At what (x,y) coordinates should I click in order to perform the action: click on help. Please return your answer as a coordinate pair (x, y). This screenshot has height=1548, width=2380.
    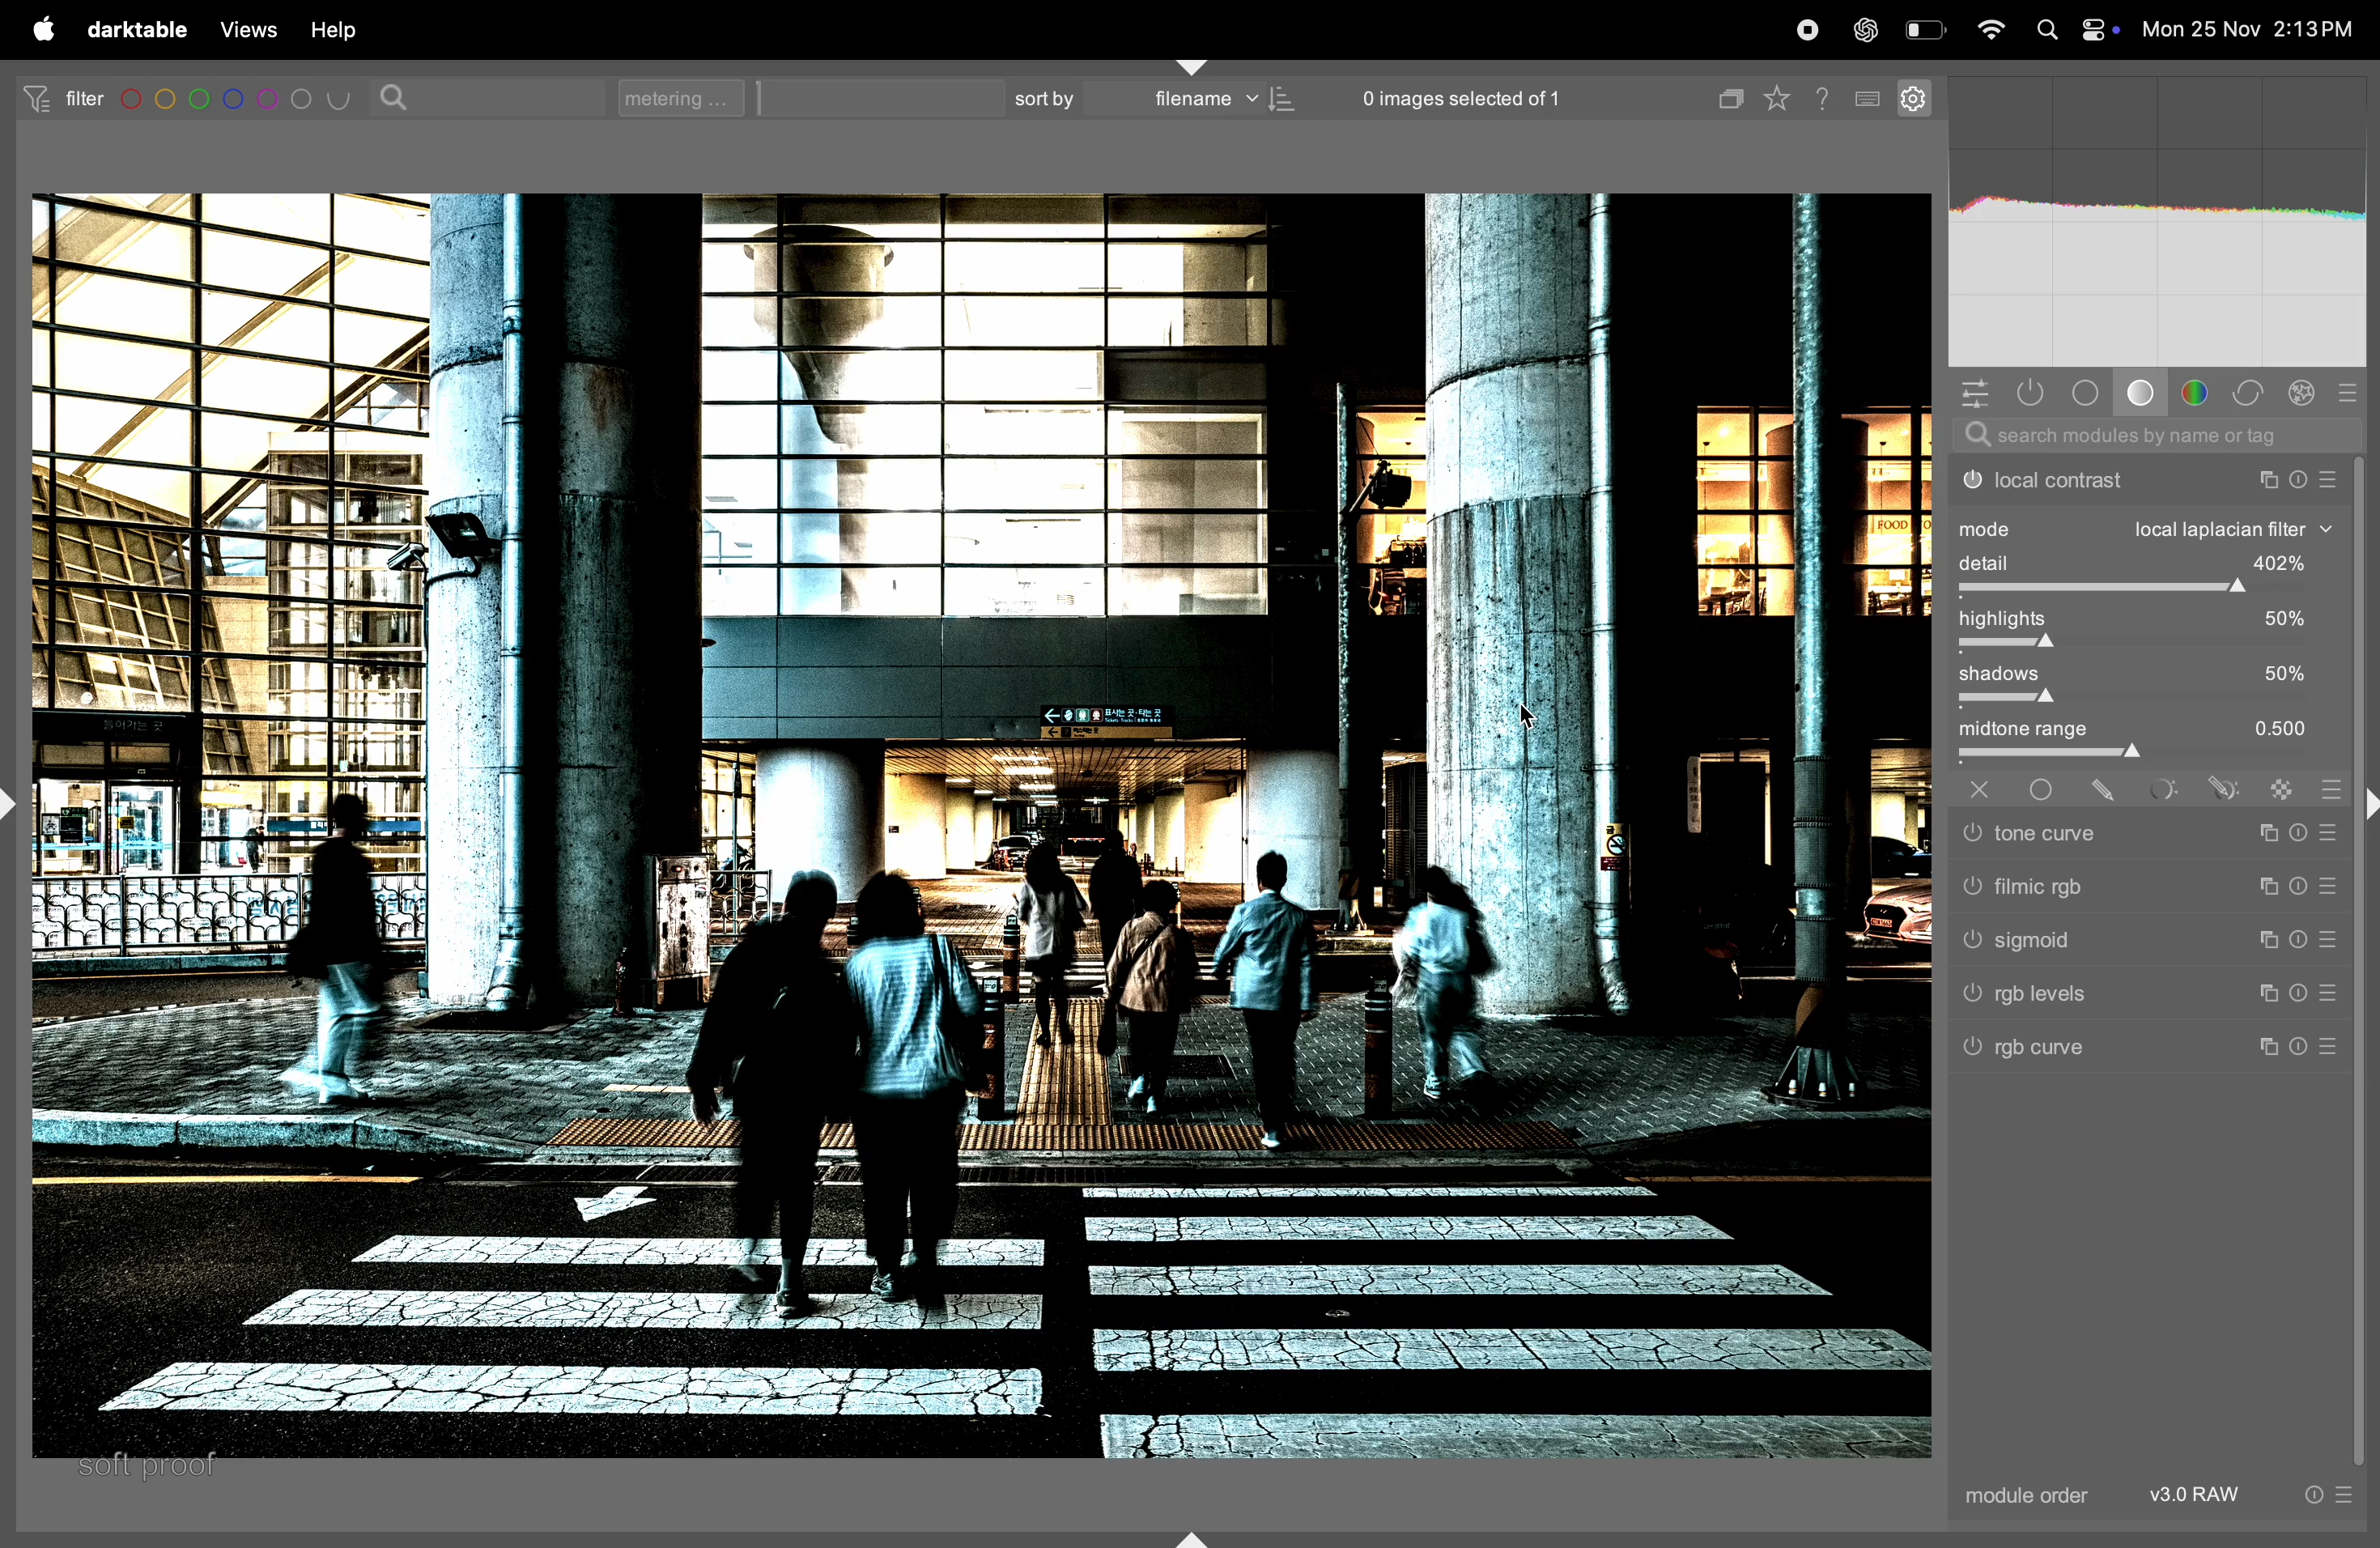
    Looking at the image, I should click on (334, 30).